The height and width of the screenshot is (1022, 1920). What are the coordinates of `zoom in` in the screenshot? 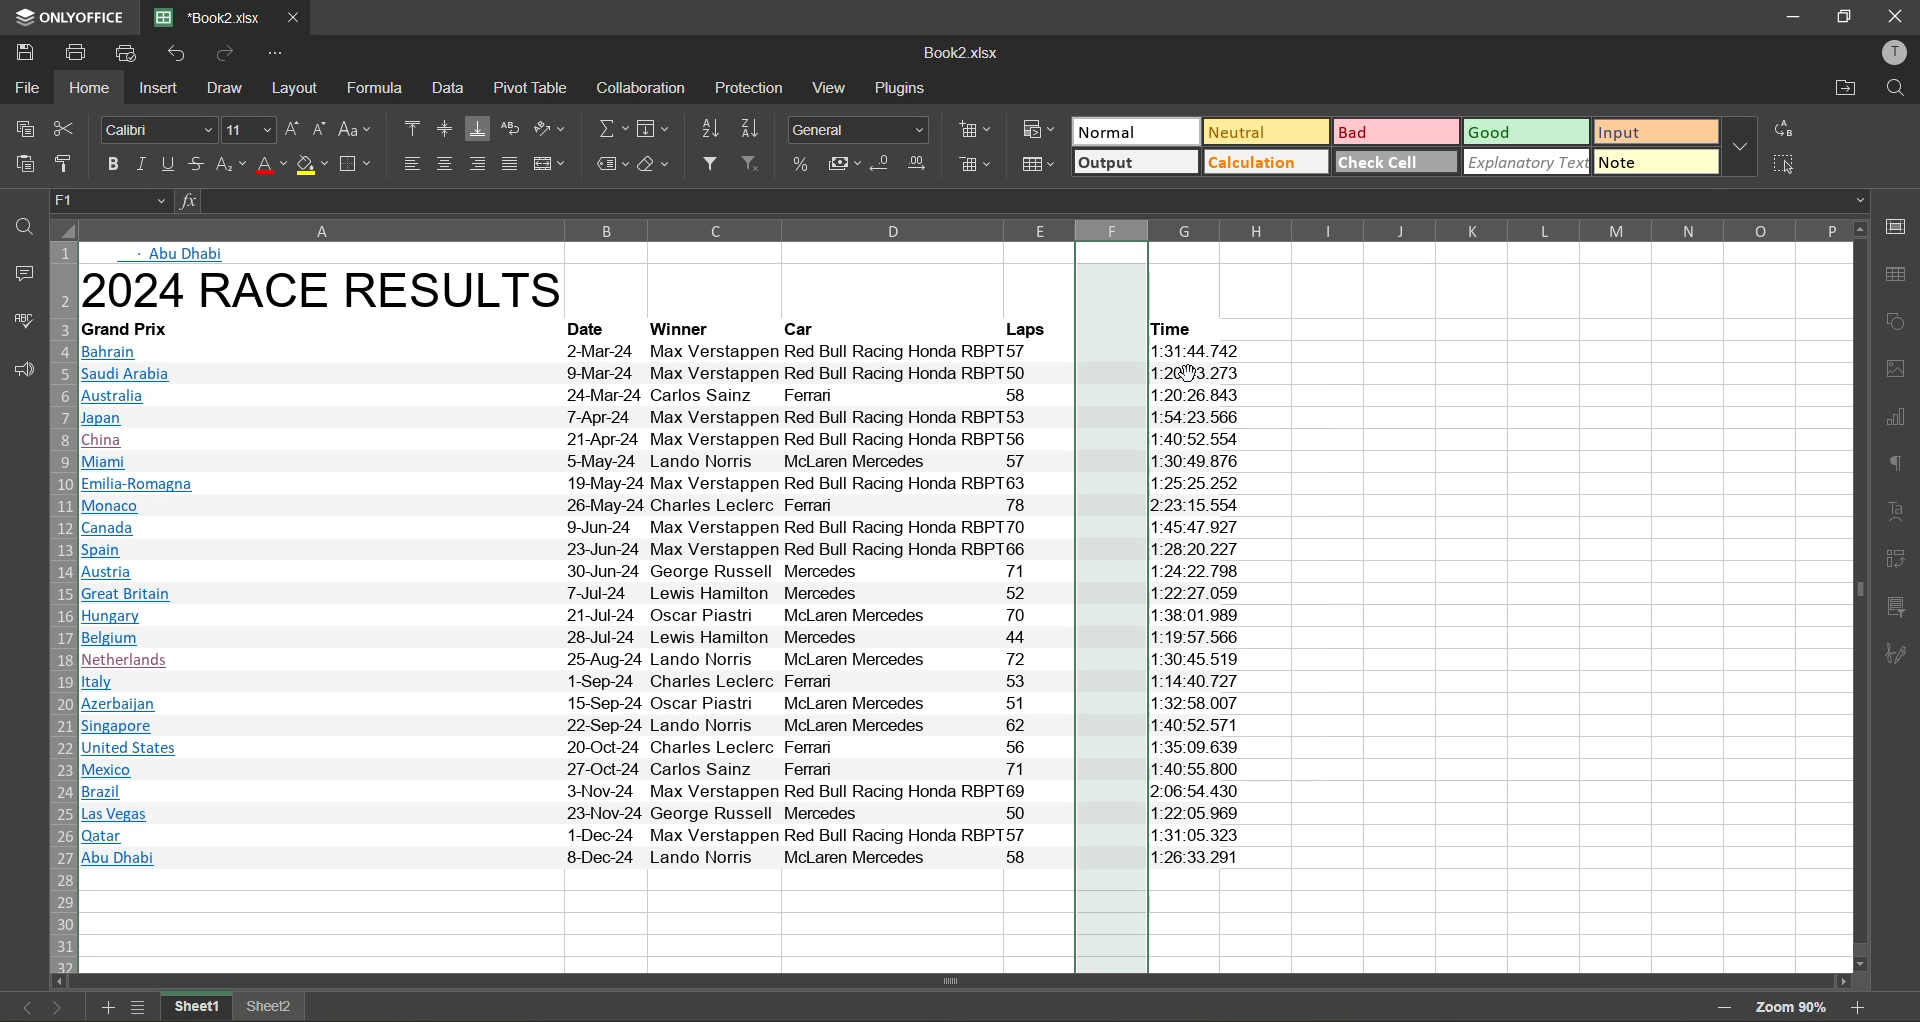 It's located at (1862, 1007).